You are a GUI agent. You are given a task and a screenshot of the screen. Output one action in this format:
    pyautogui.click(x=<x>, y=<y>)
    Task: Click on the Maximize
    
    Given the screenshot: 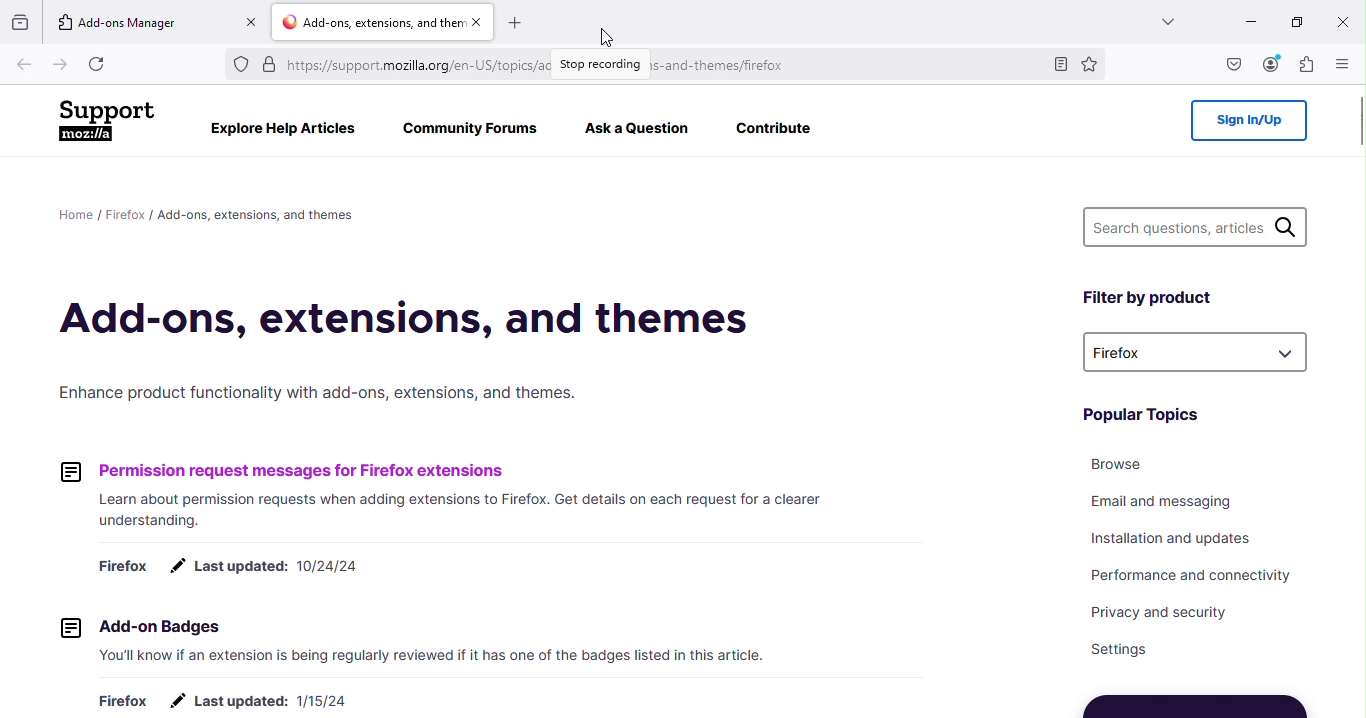 What is the action you would take?
    pyautogui.click(x=1298, y=22)
    